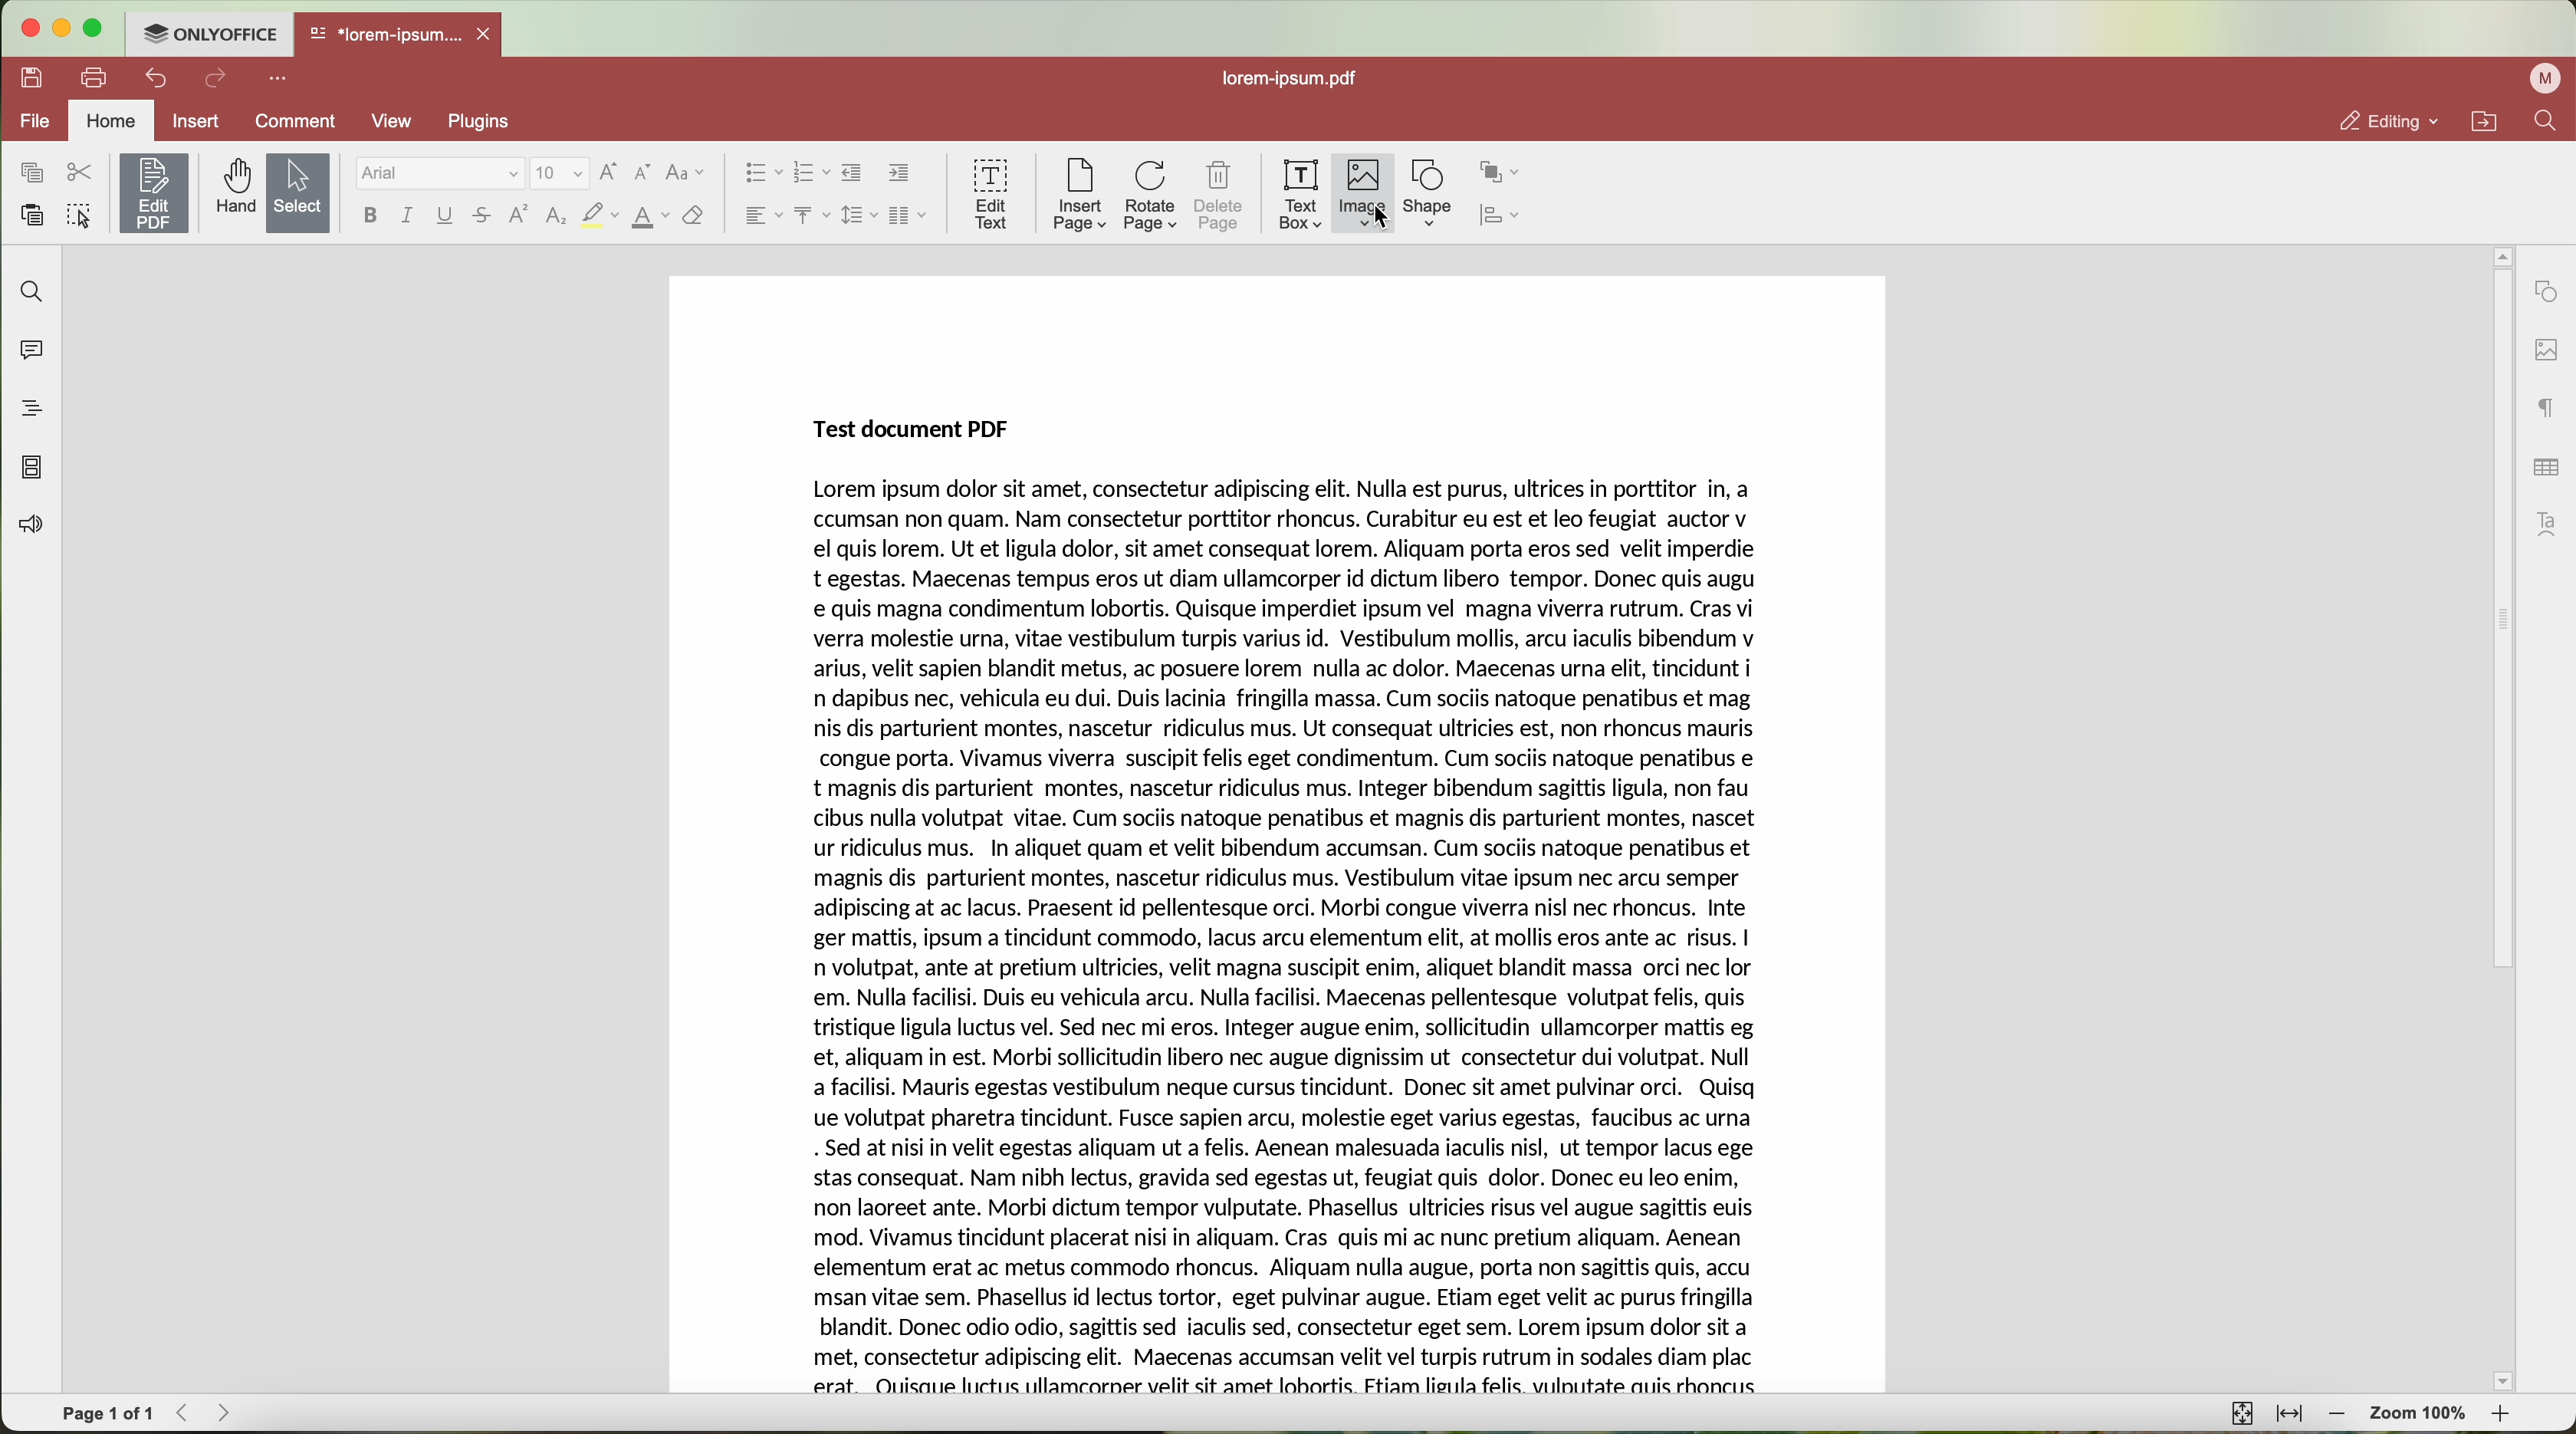  What do you see at coordinates (399, 121) in the screenshot?
I see `view` at bounding box center [399, 121].